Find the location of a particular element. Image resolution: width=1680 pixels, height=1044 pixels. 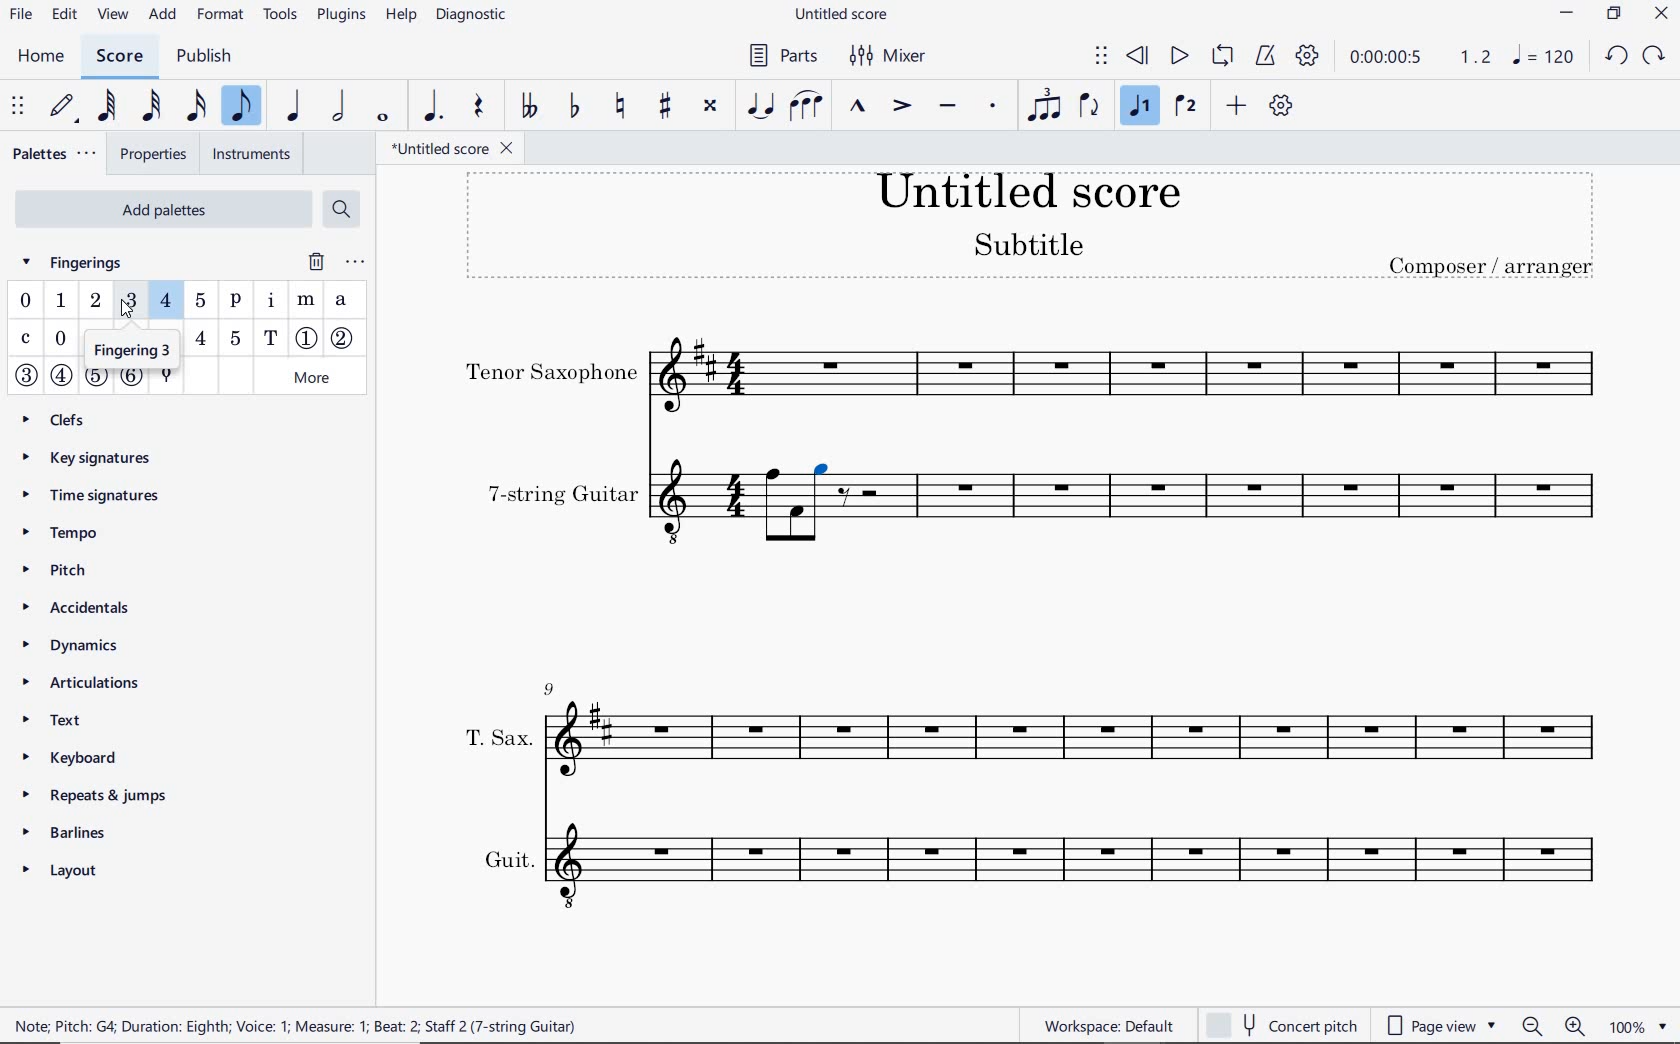

LOOP PLAYBACK is located at coordinates (1223, 55).